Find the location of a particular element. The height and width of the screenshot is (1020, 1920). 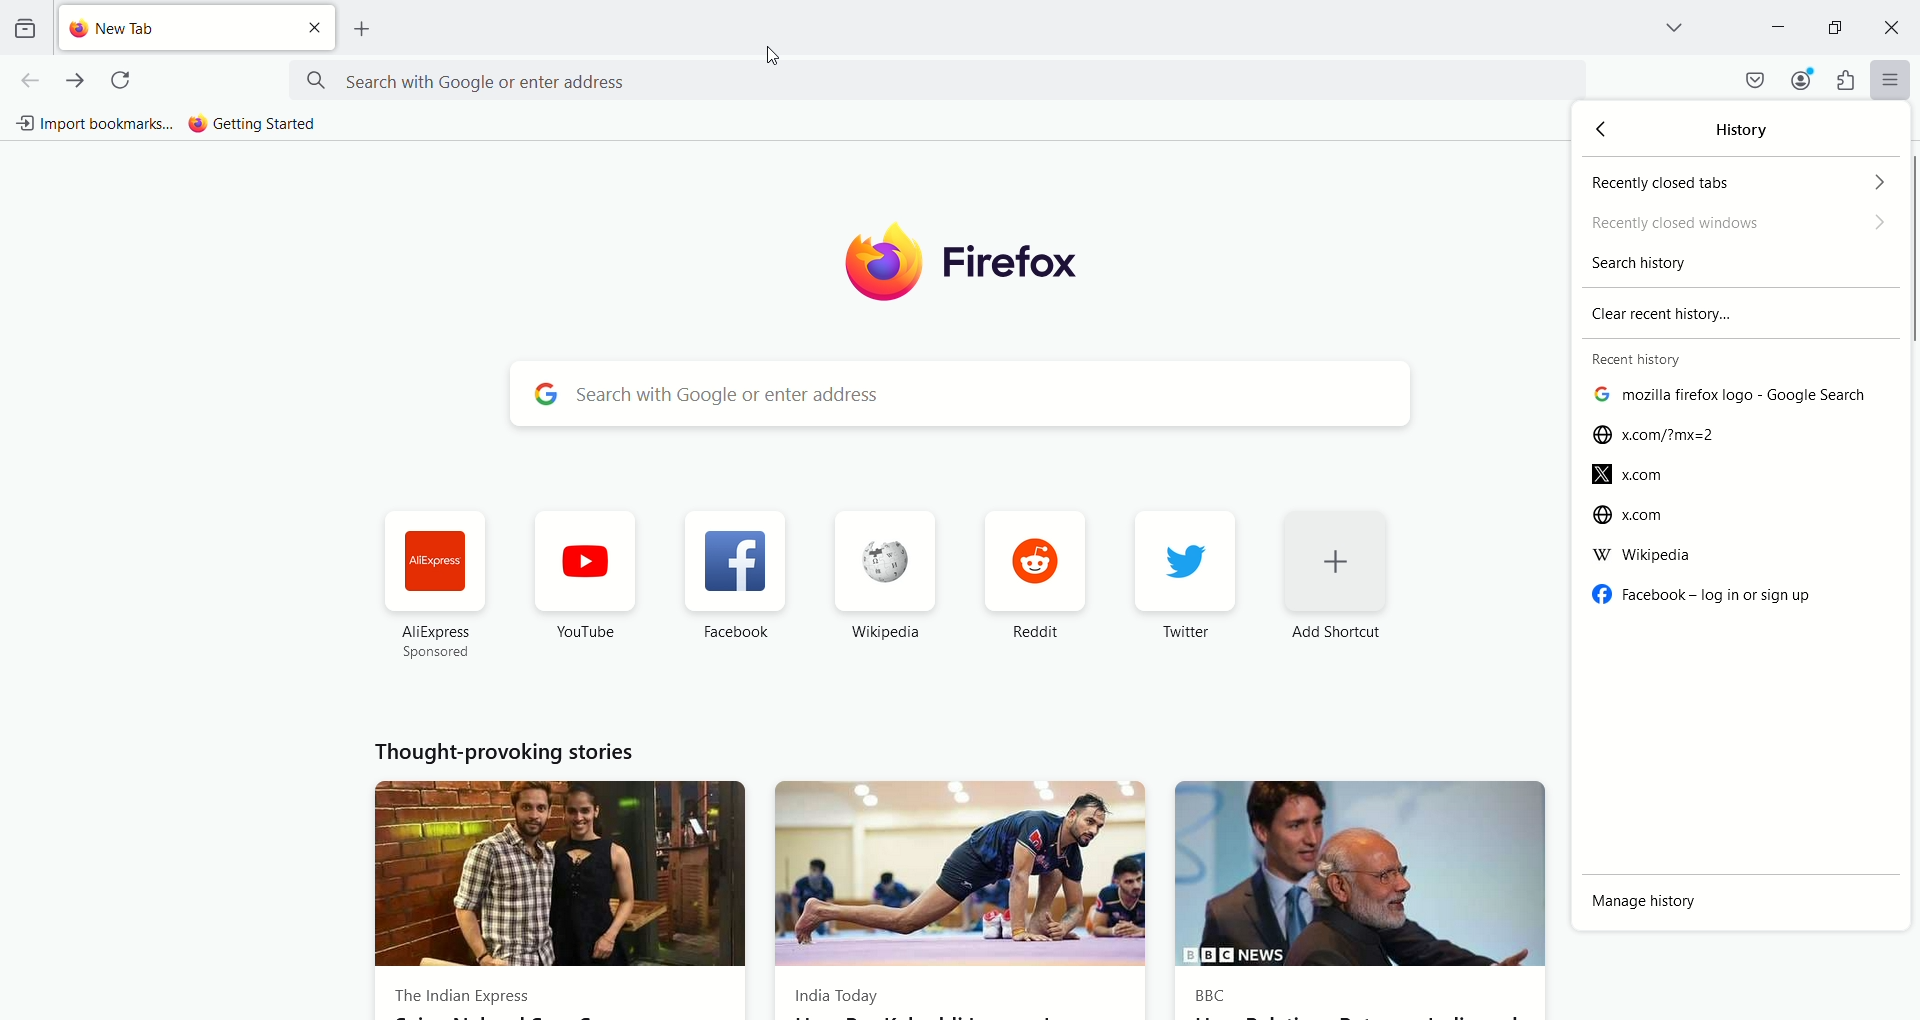

extension is located at coordinates (1846, 80).